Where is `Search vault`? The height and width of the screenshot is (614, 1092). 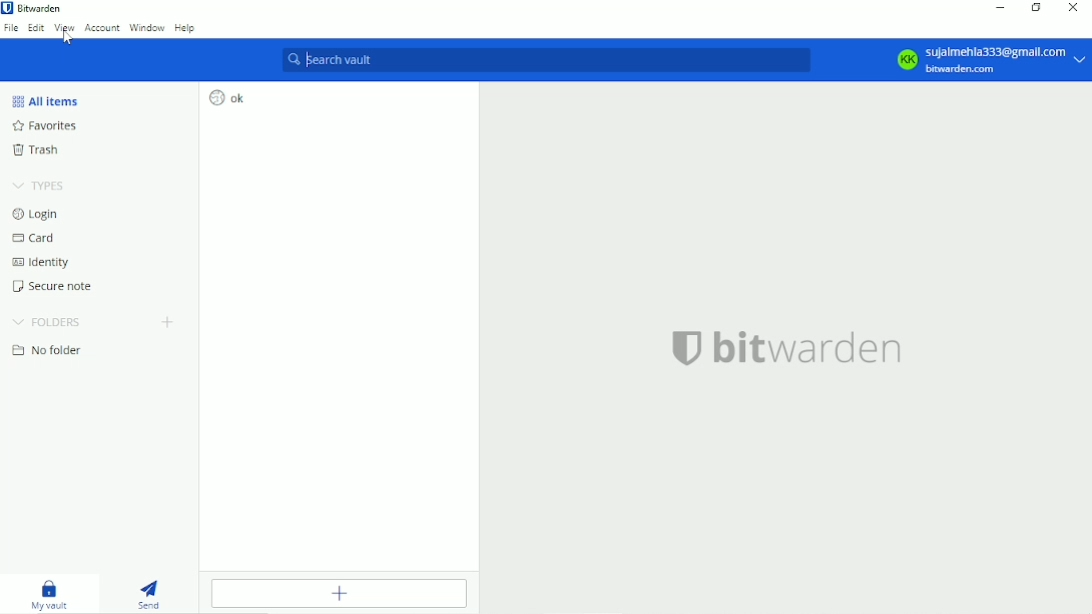
Search vault is located at coordinates (547, 60).